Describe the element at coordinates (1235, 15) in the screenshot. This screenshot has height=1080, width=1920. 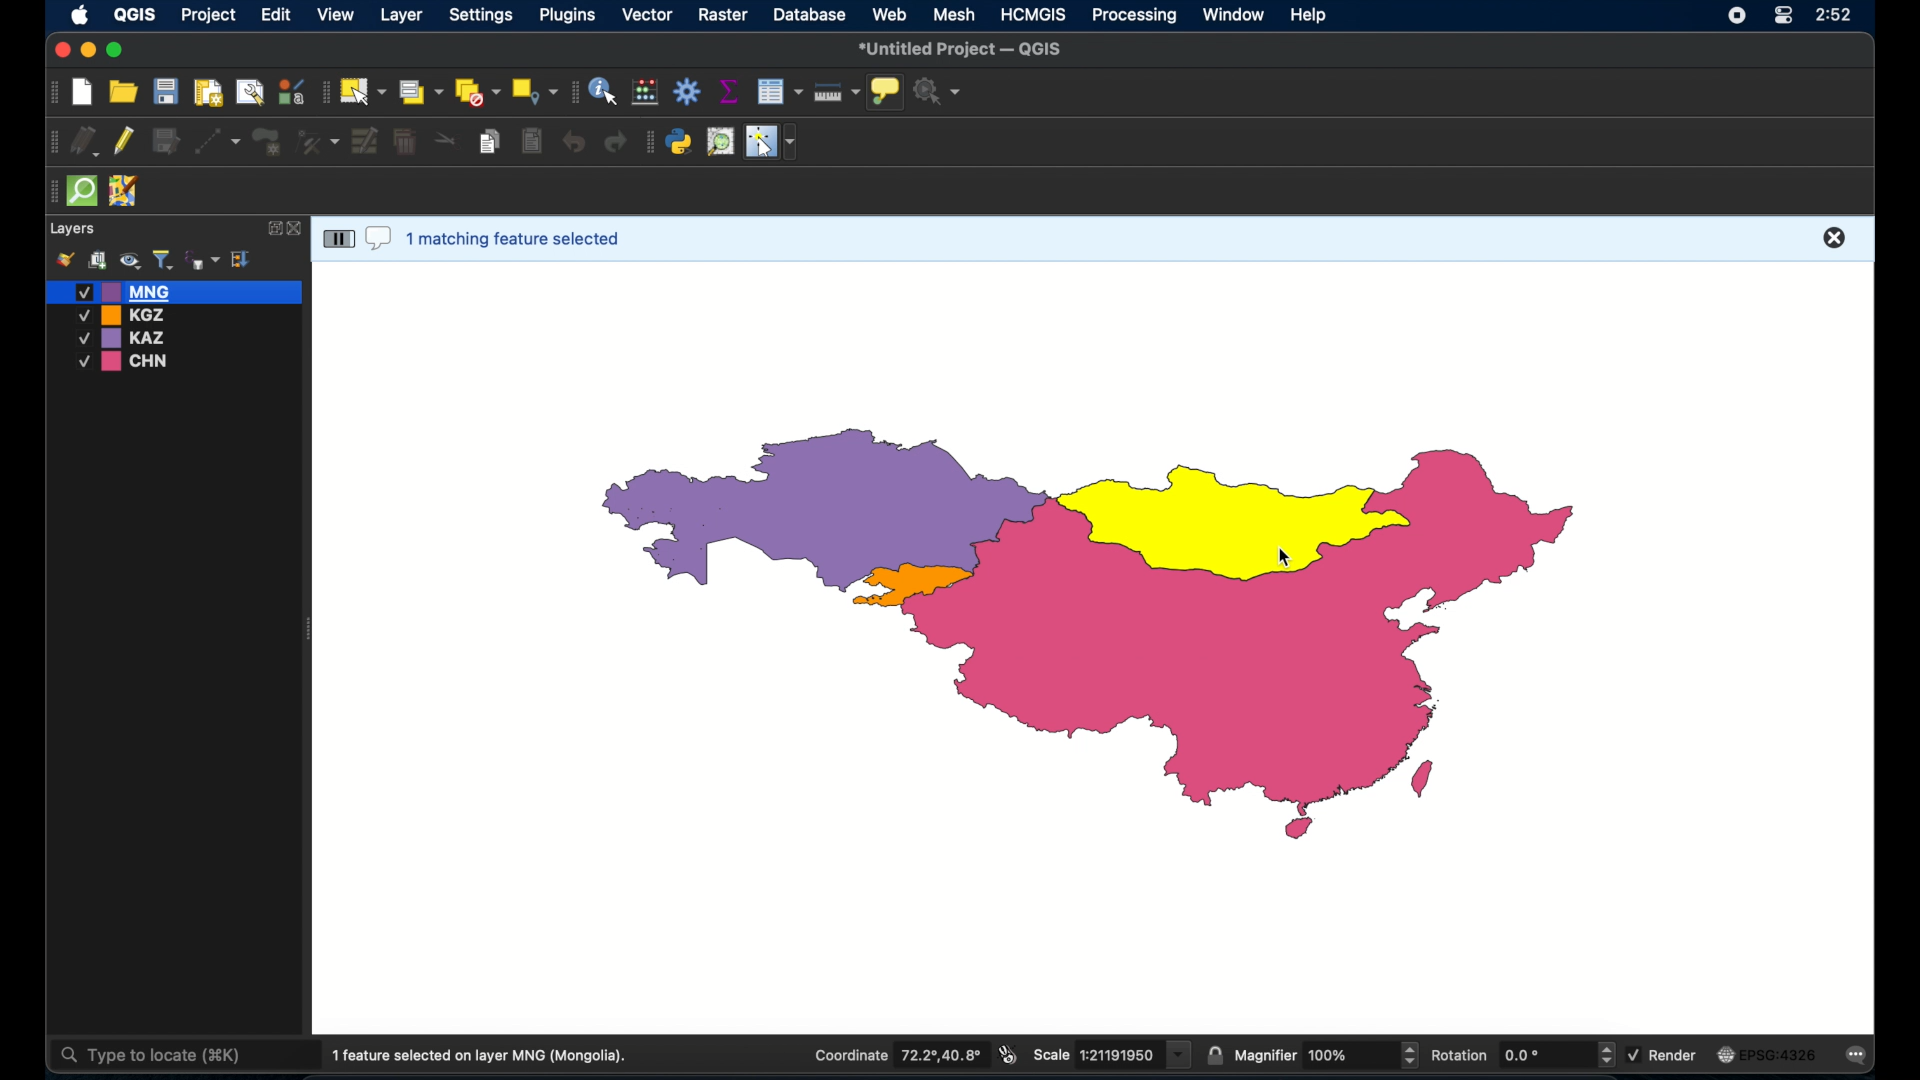
I see `window` at that location.